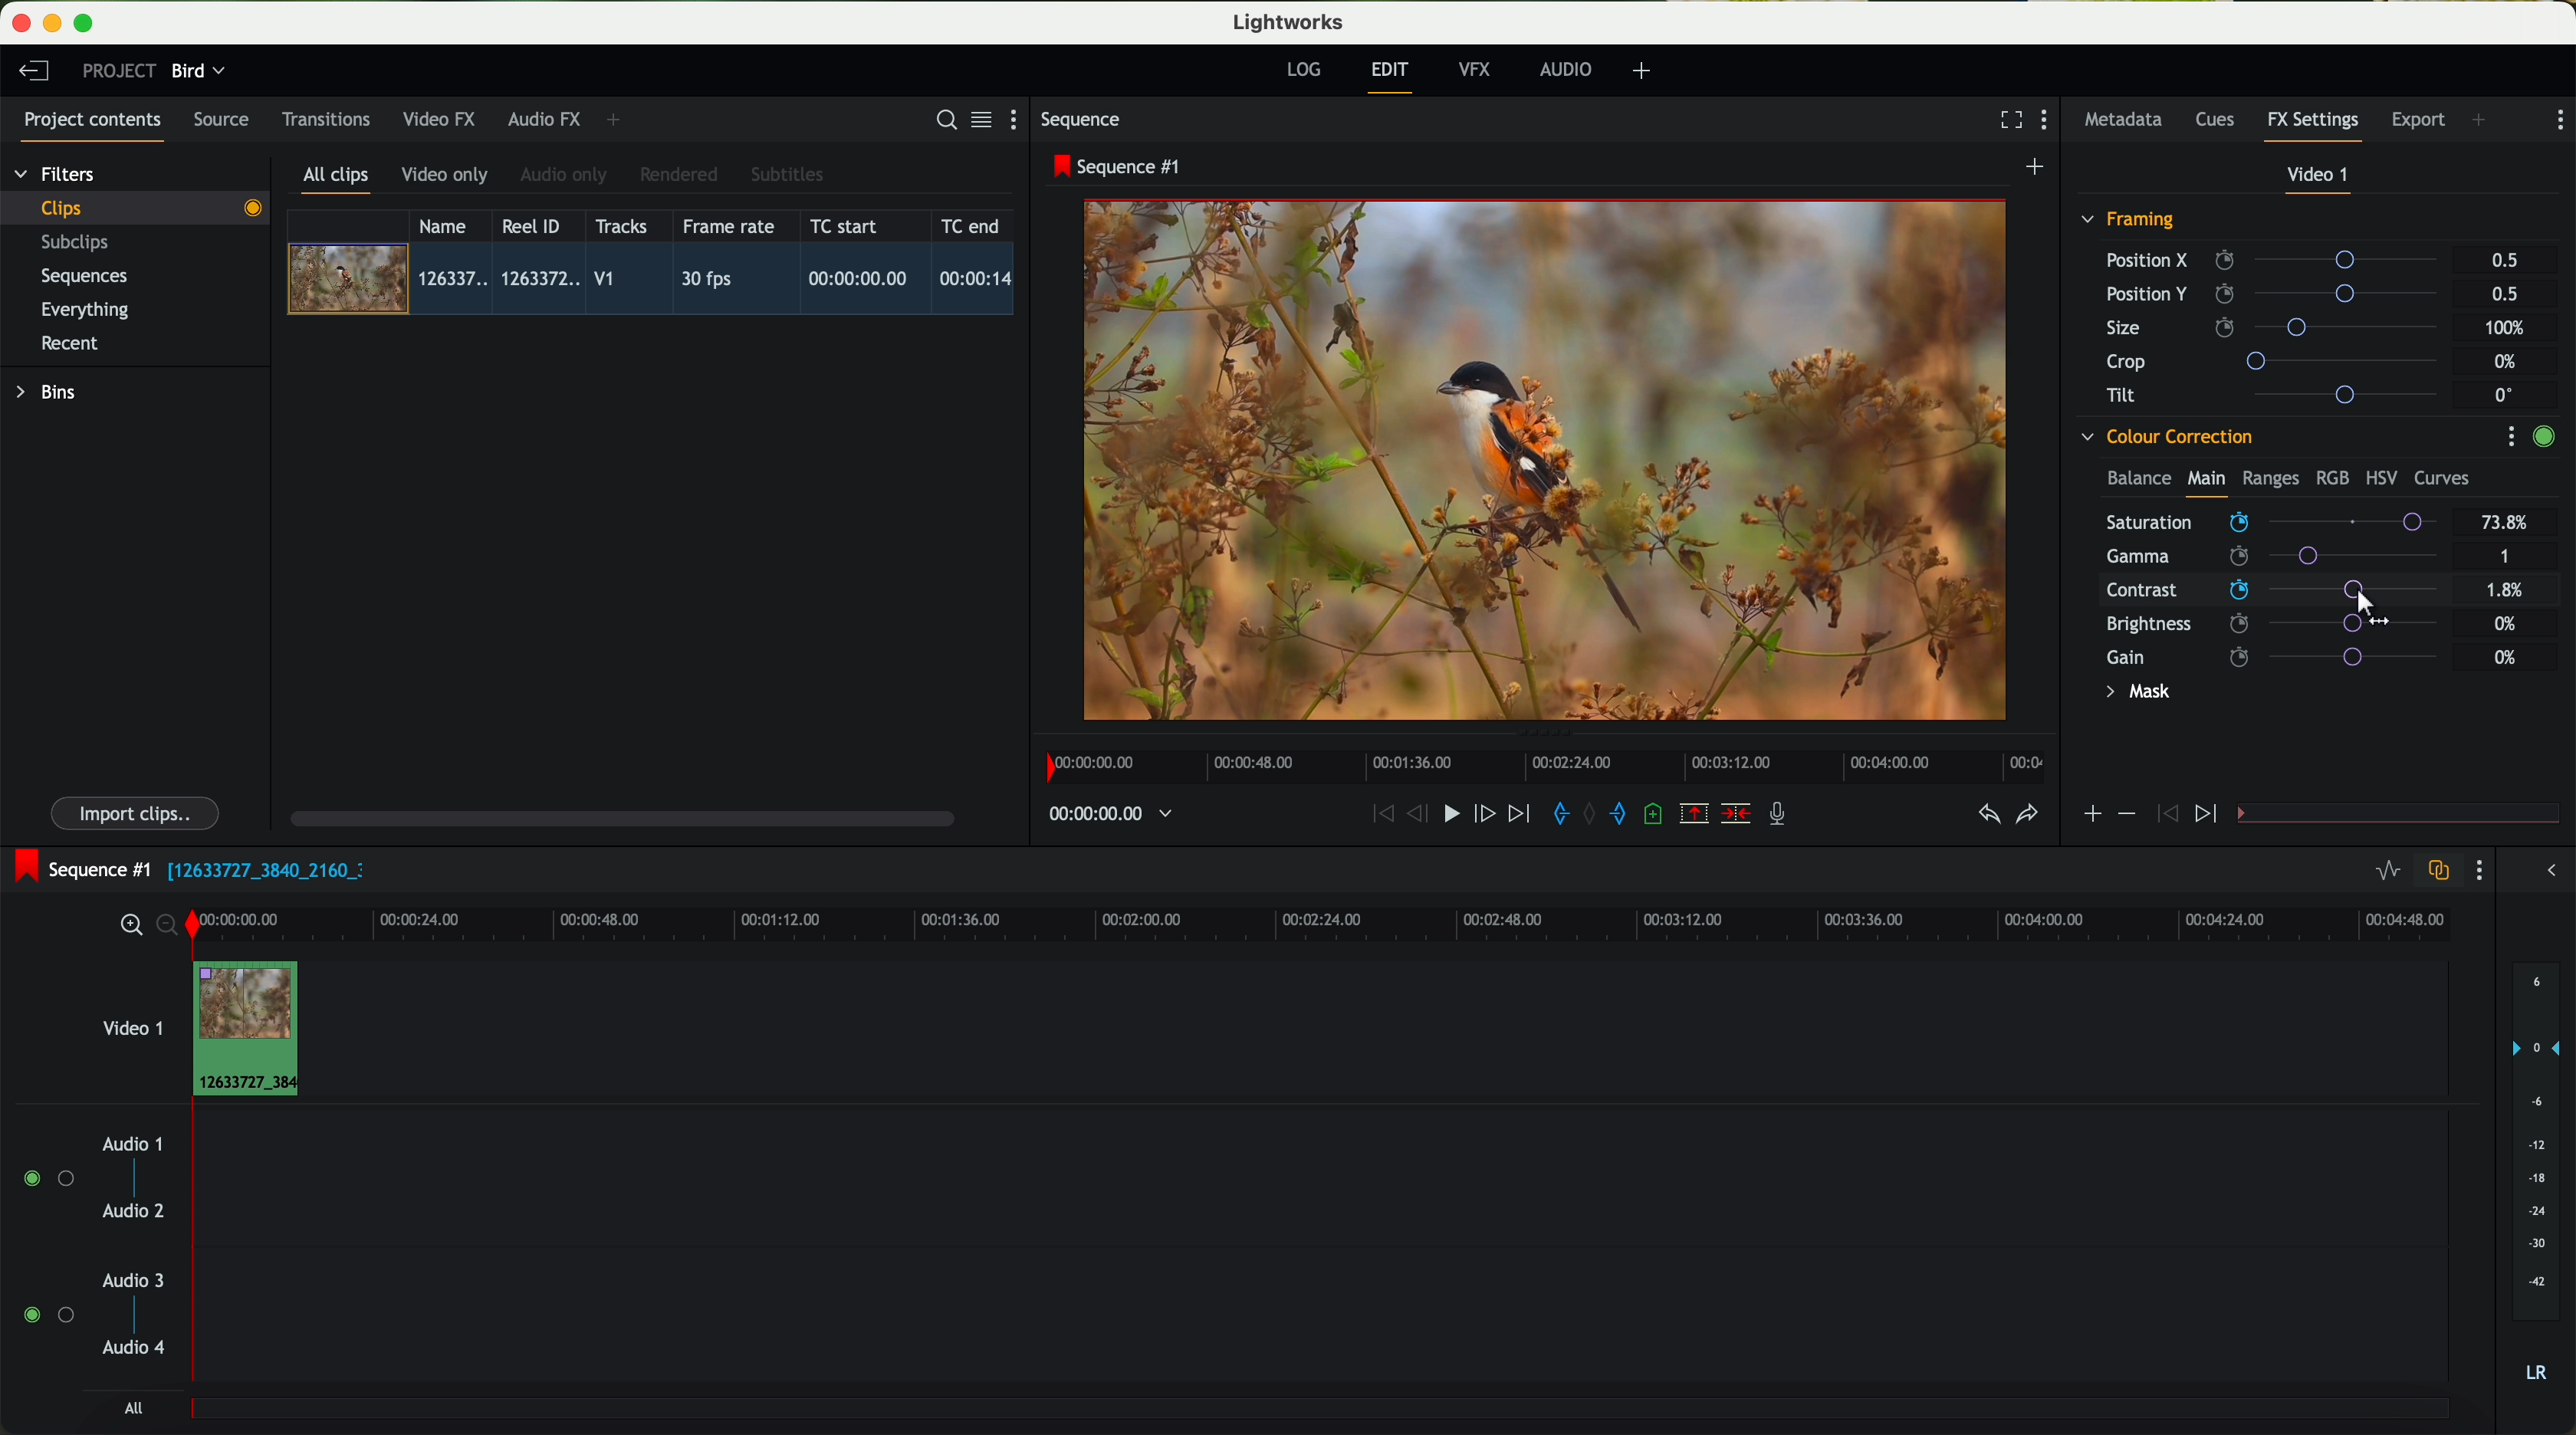  Describe the element at coordinates (77, 869) in the screenshot. I see `sequence #1` at that location.